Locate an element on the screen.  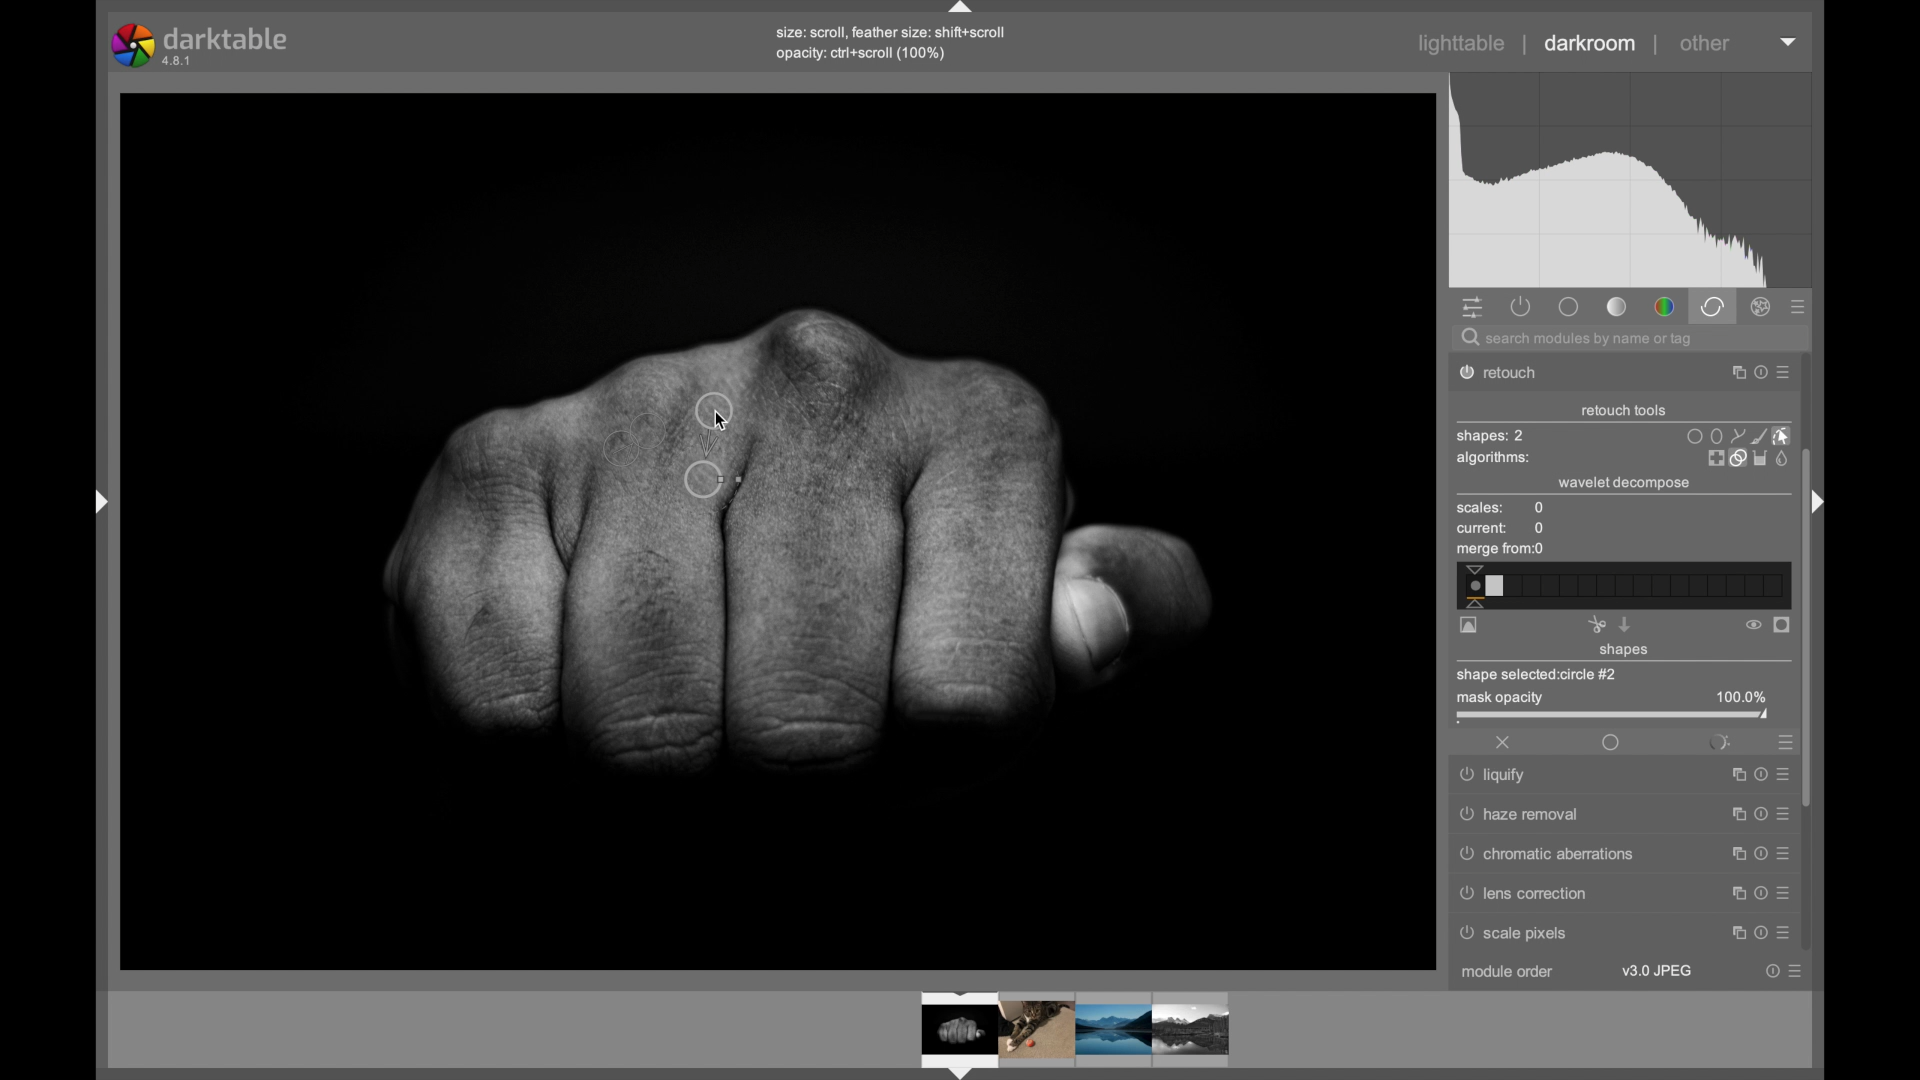
maximize is located at coordinates (1730, 373).